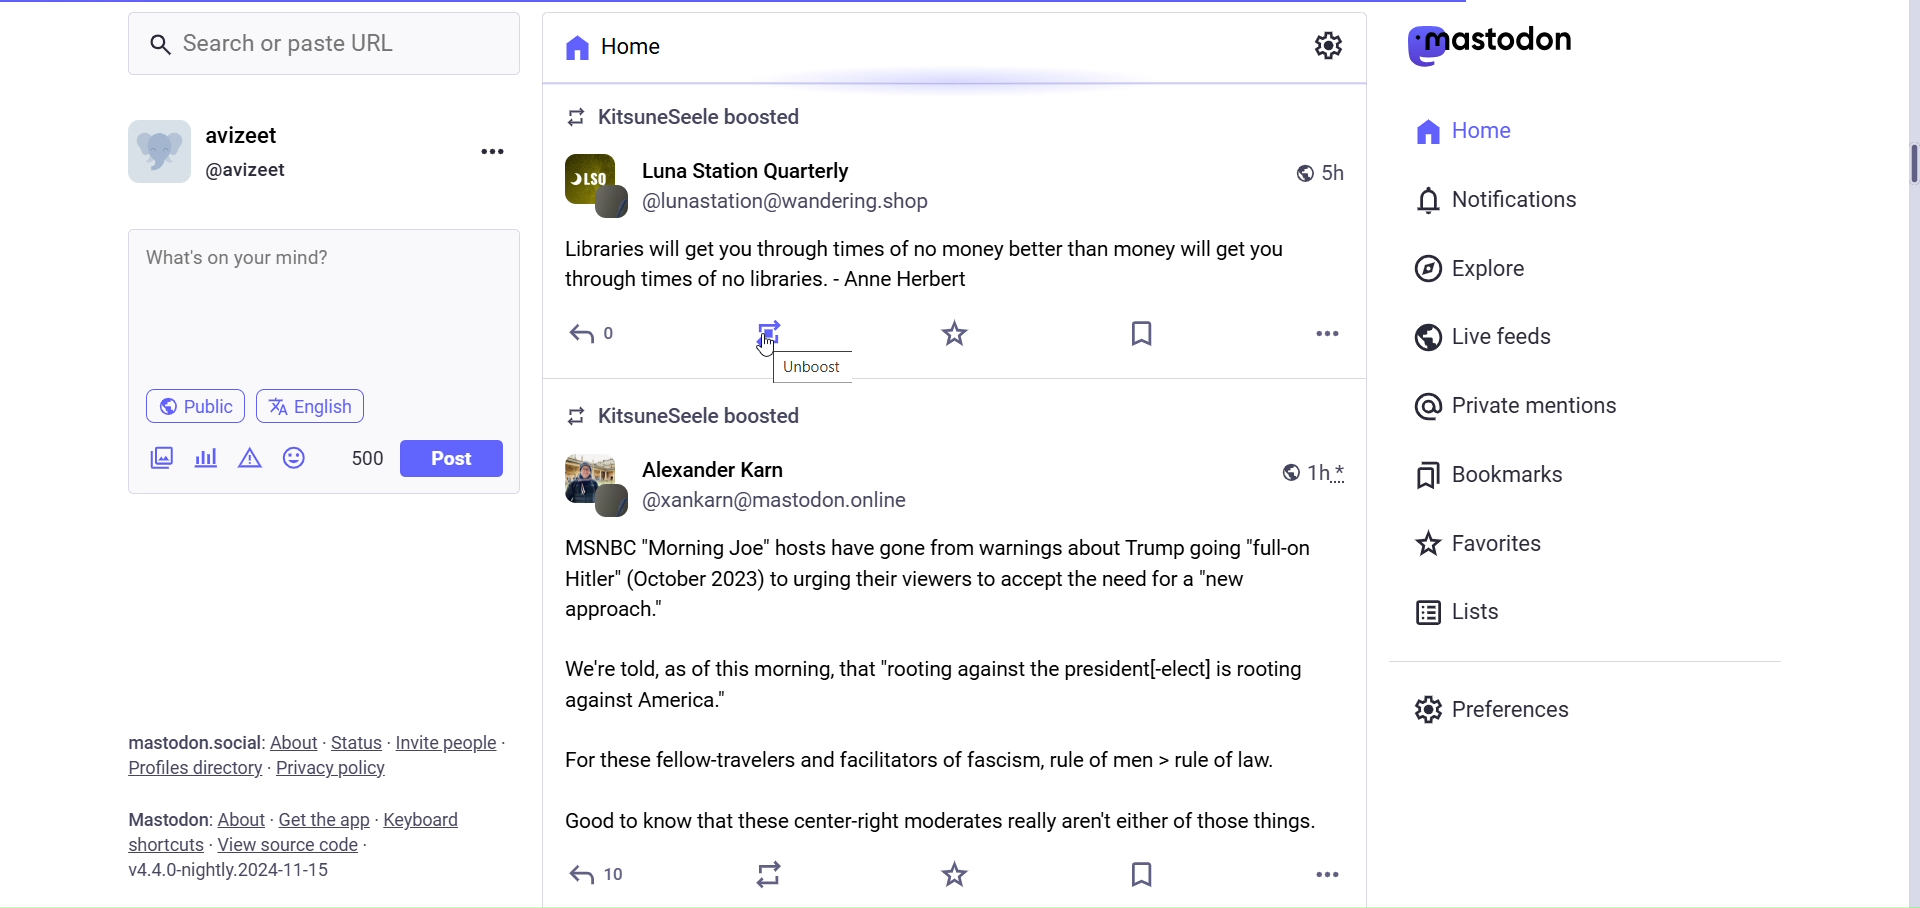 The height and width of the screenshot is (908, 1920). Describe the element at coordinates (329, 306) in the screenshot. I see `What's on your Mind` at that location.